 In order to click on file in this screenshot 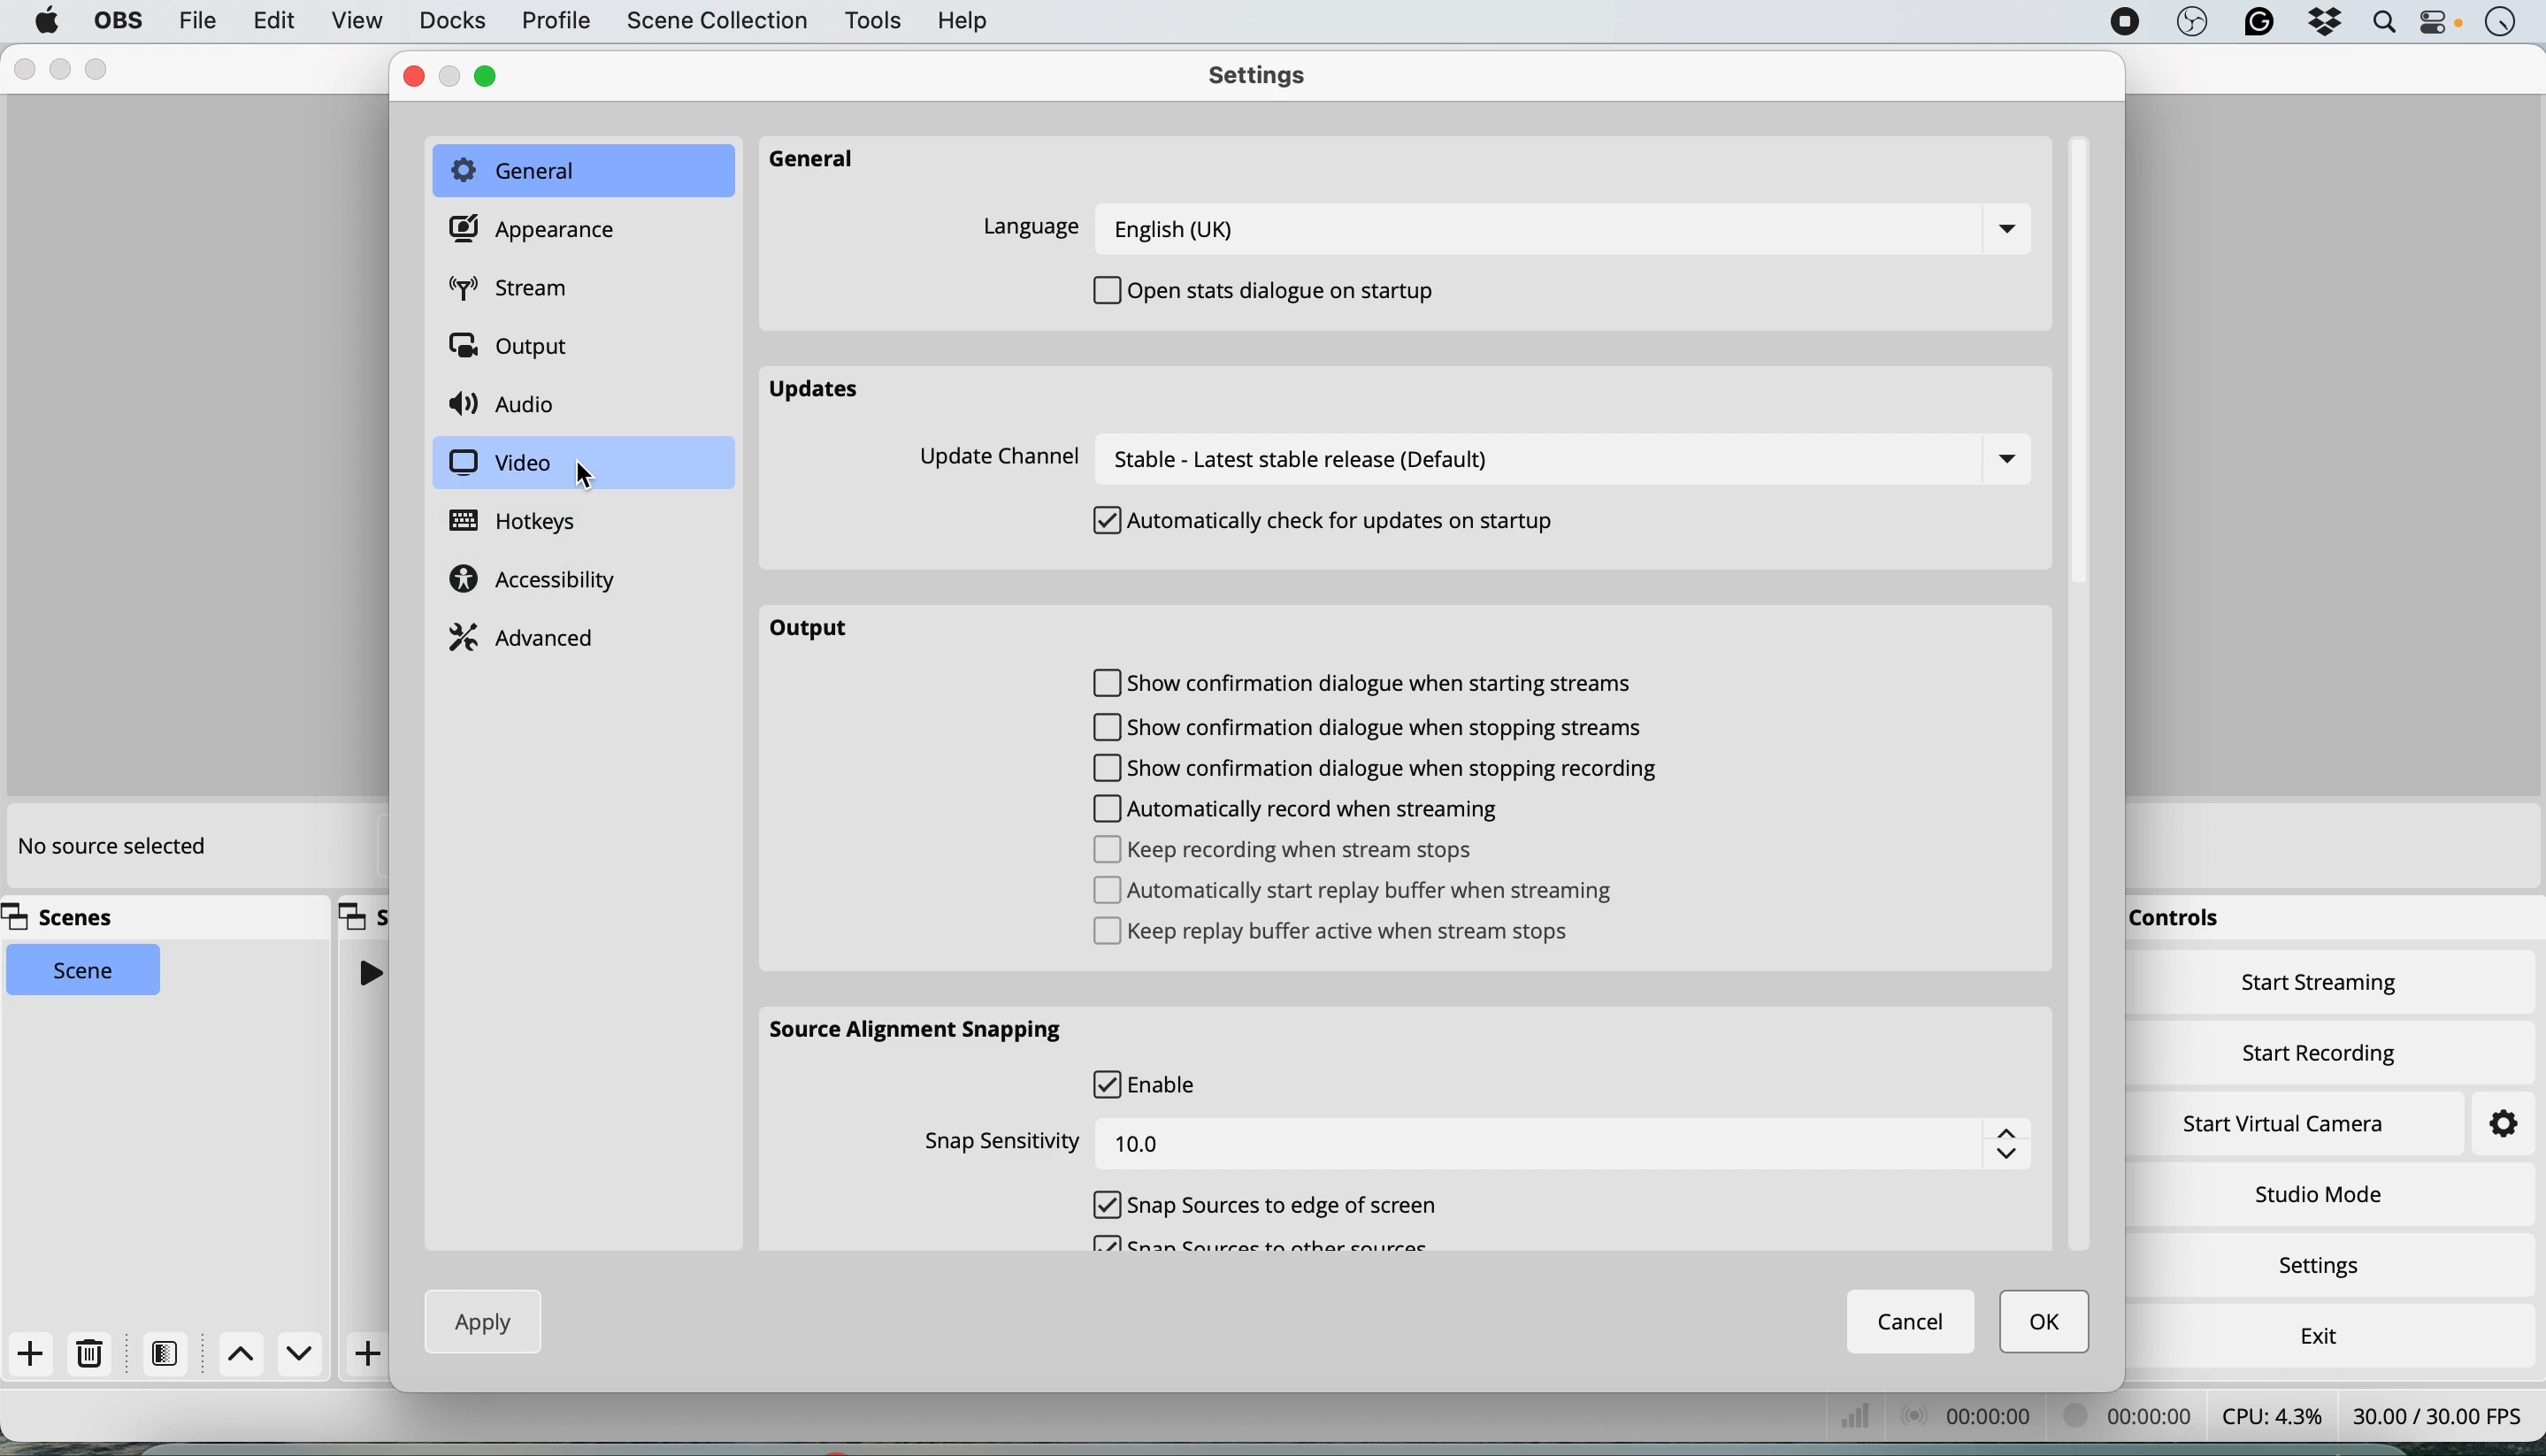, I will do `click(196, 20)`.